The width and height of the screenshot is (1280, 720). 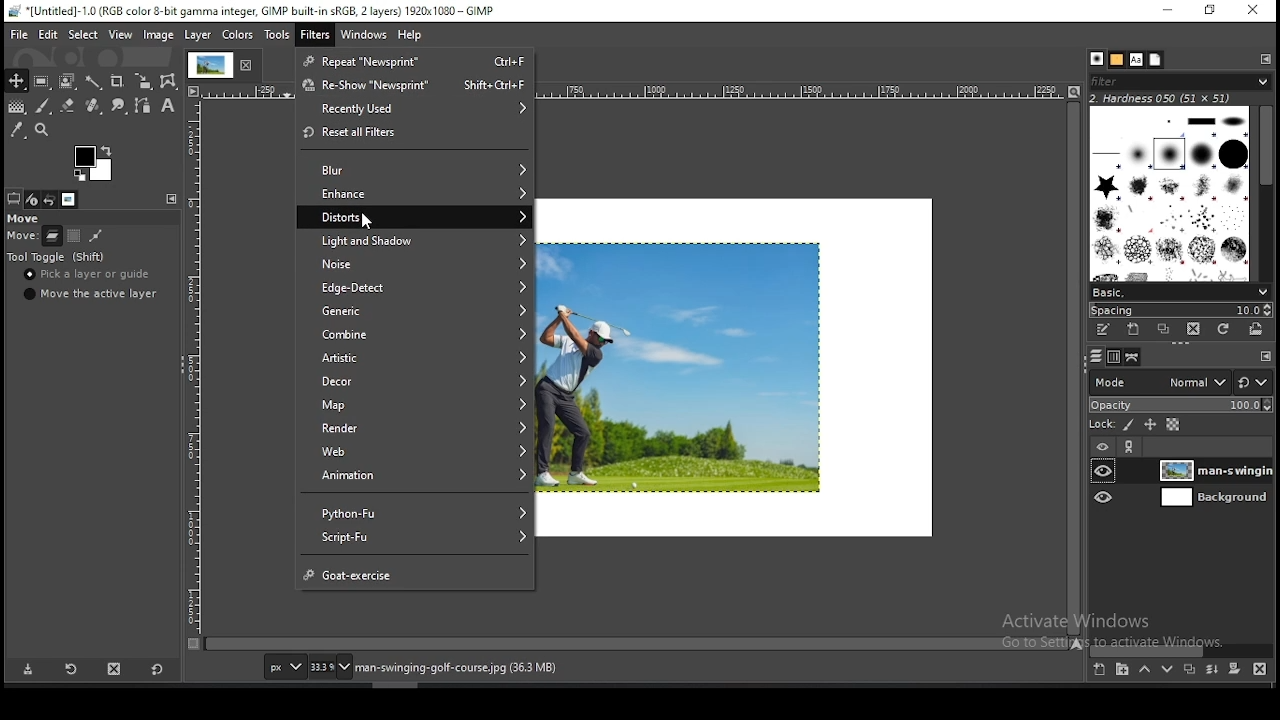 I want to click on lock alpha channel, so click(x=1171, y=425).